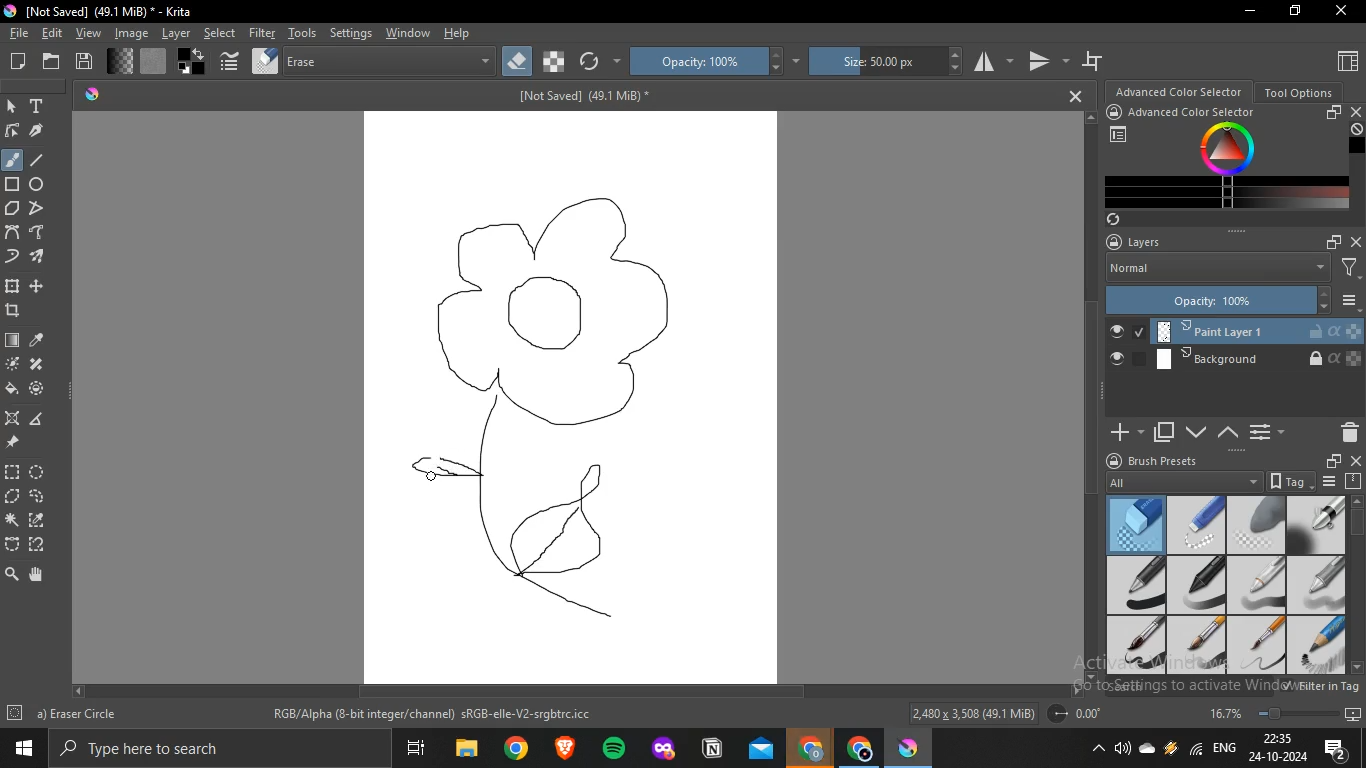 Image resolution: width=1366 pixels, height=768 pixels. What do you see at coordinates (1318, 645) in the screenshot?
I see `basic 1 sketch` at bounding box center [1318, 645].